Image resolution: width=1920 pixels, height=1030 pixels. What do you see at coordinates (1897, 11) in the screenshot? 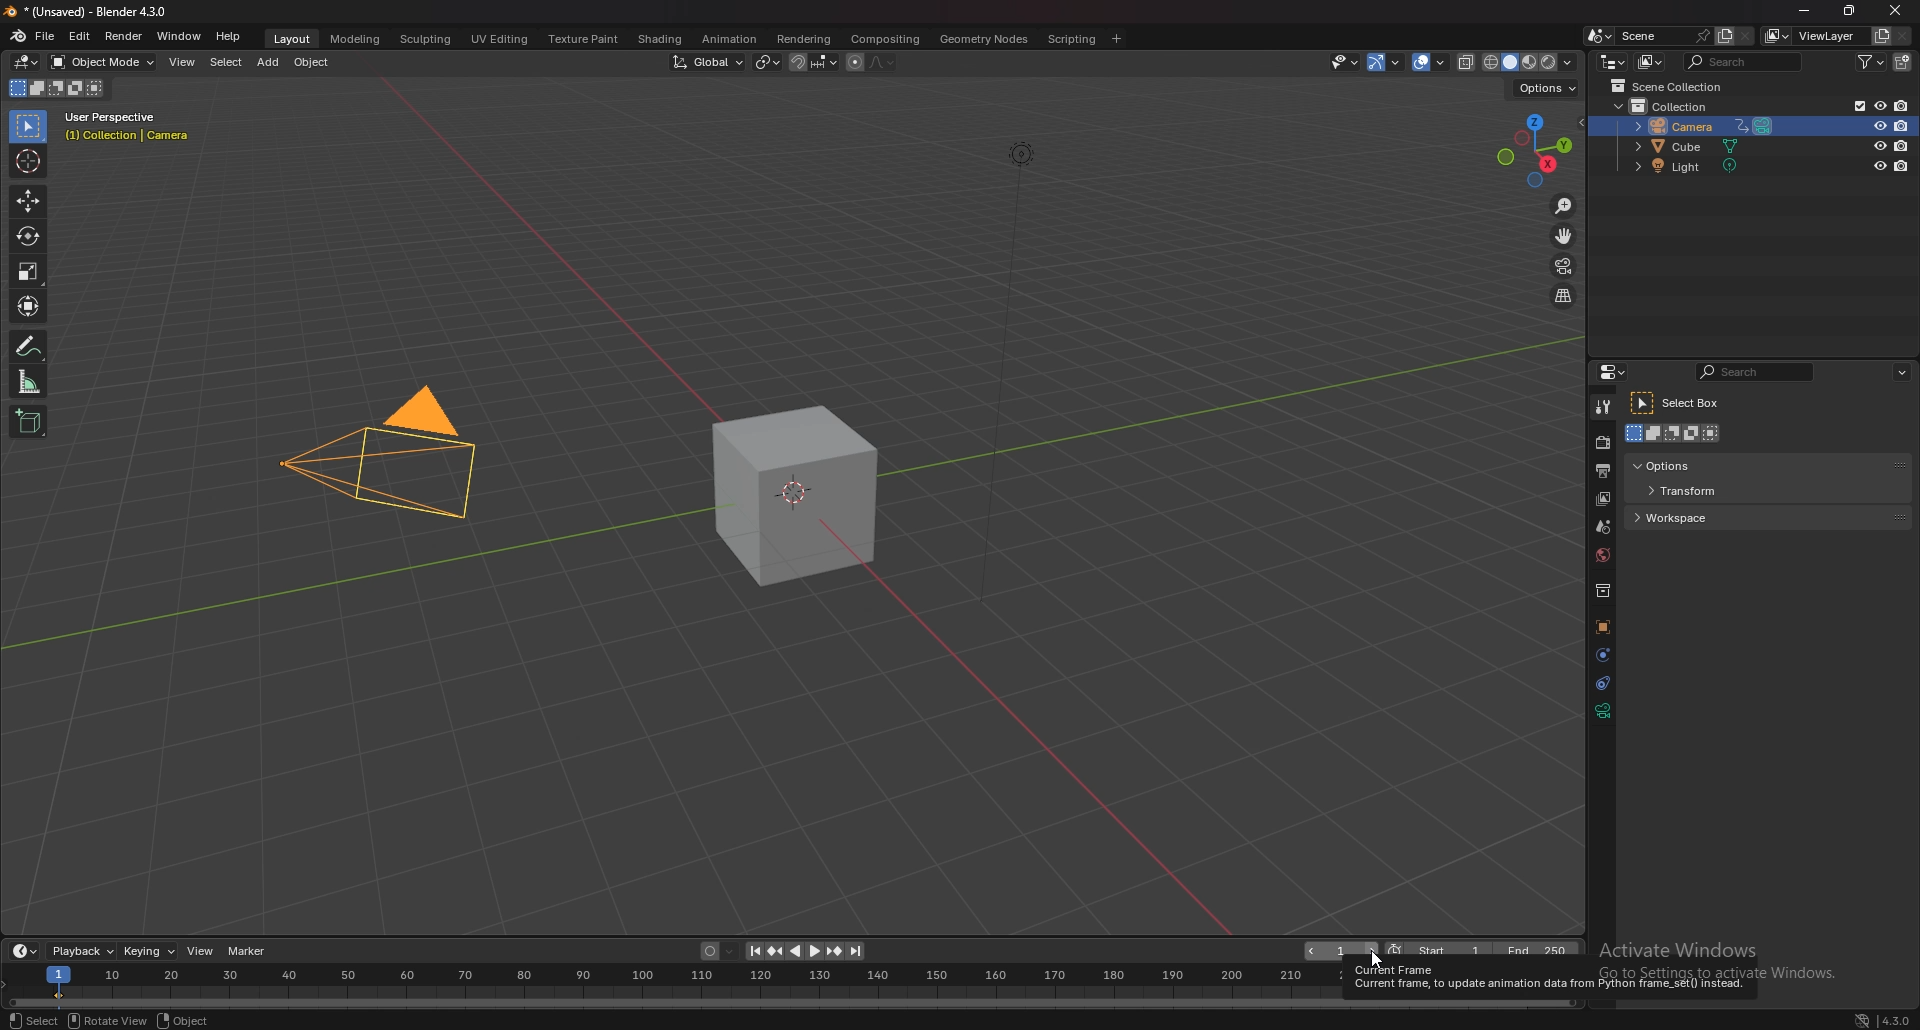
I see `close` at bounding box center [1897, 11].